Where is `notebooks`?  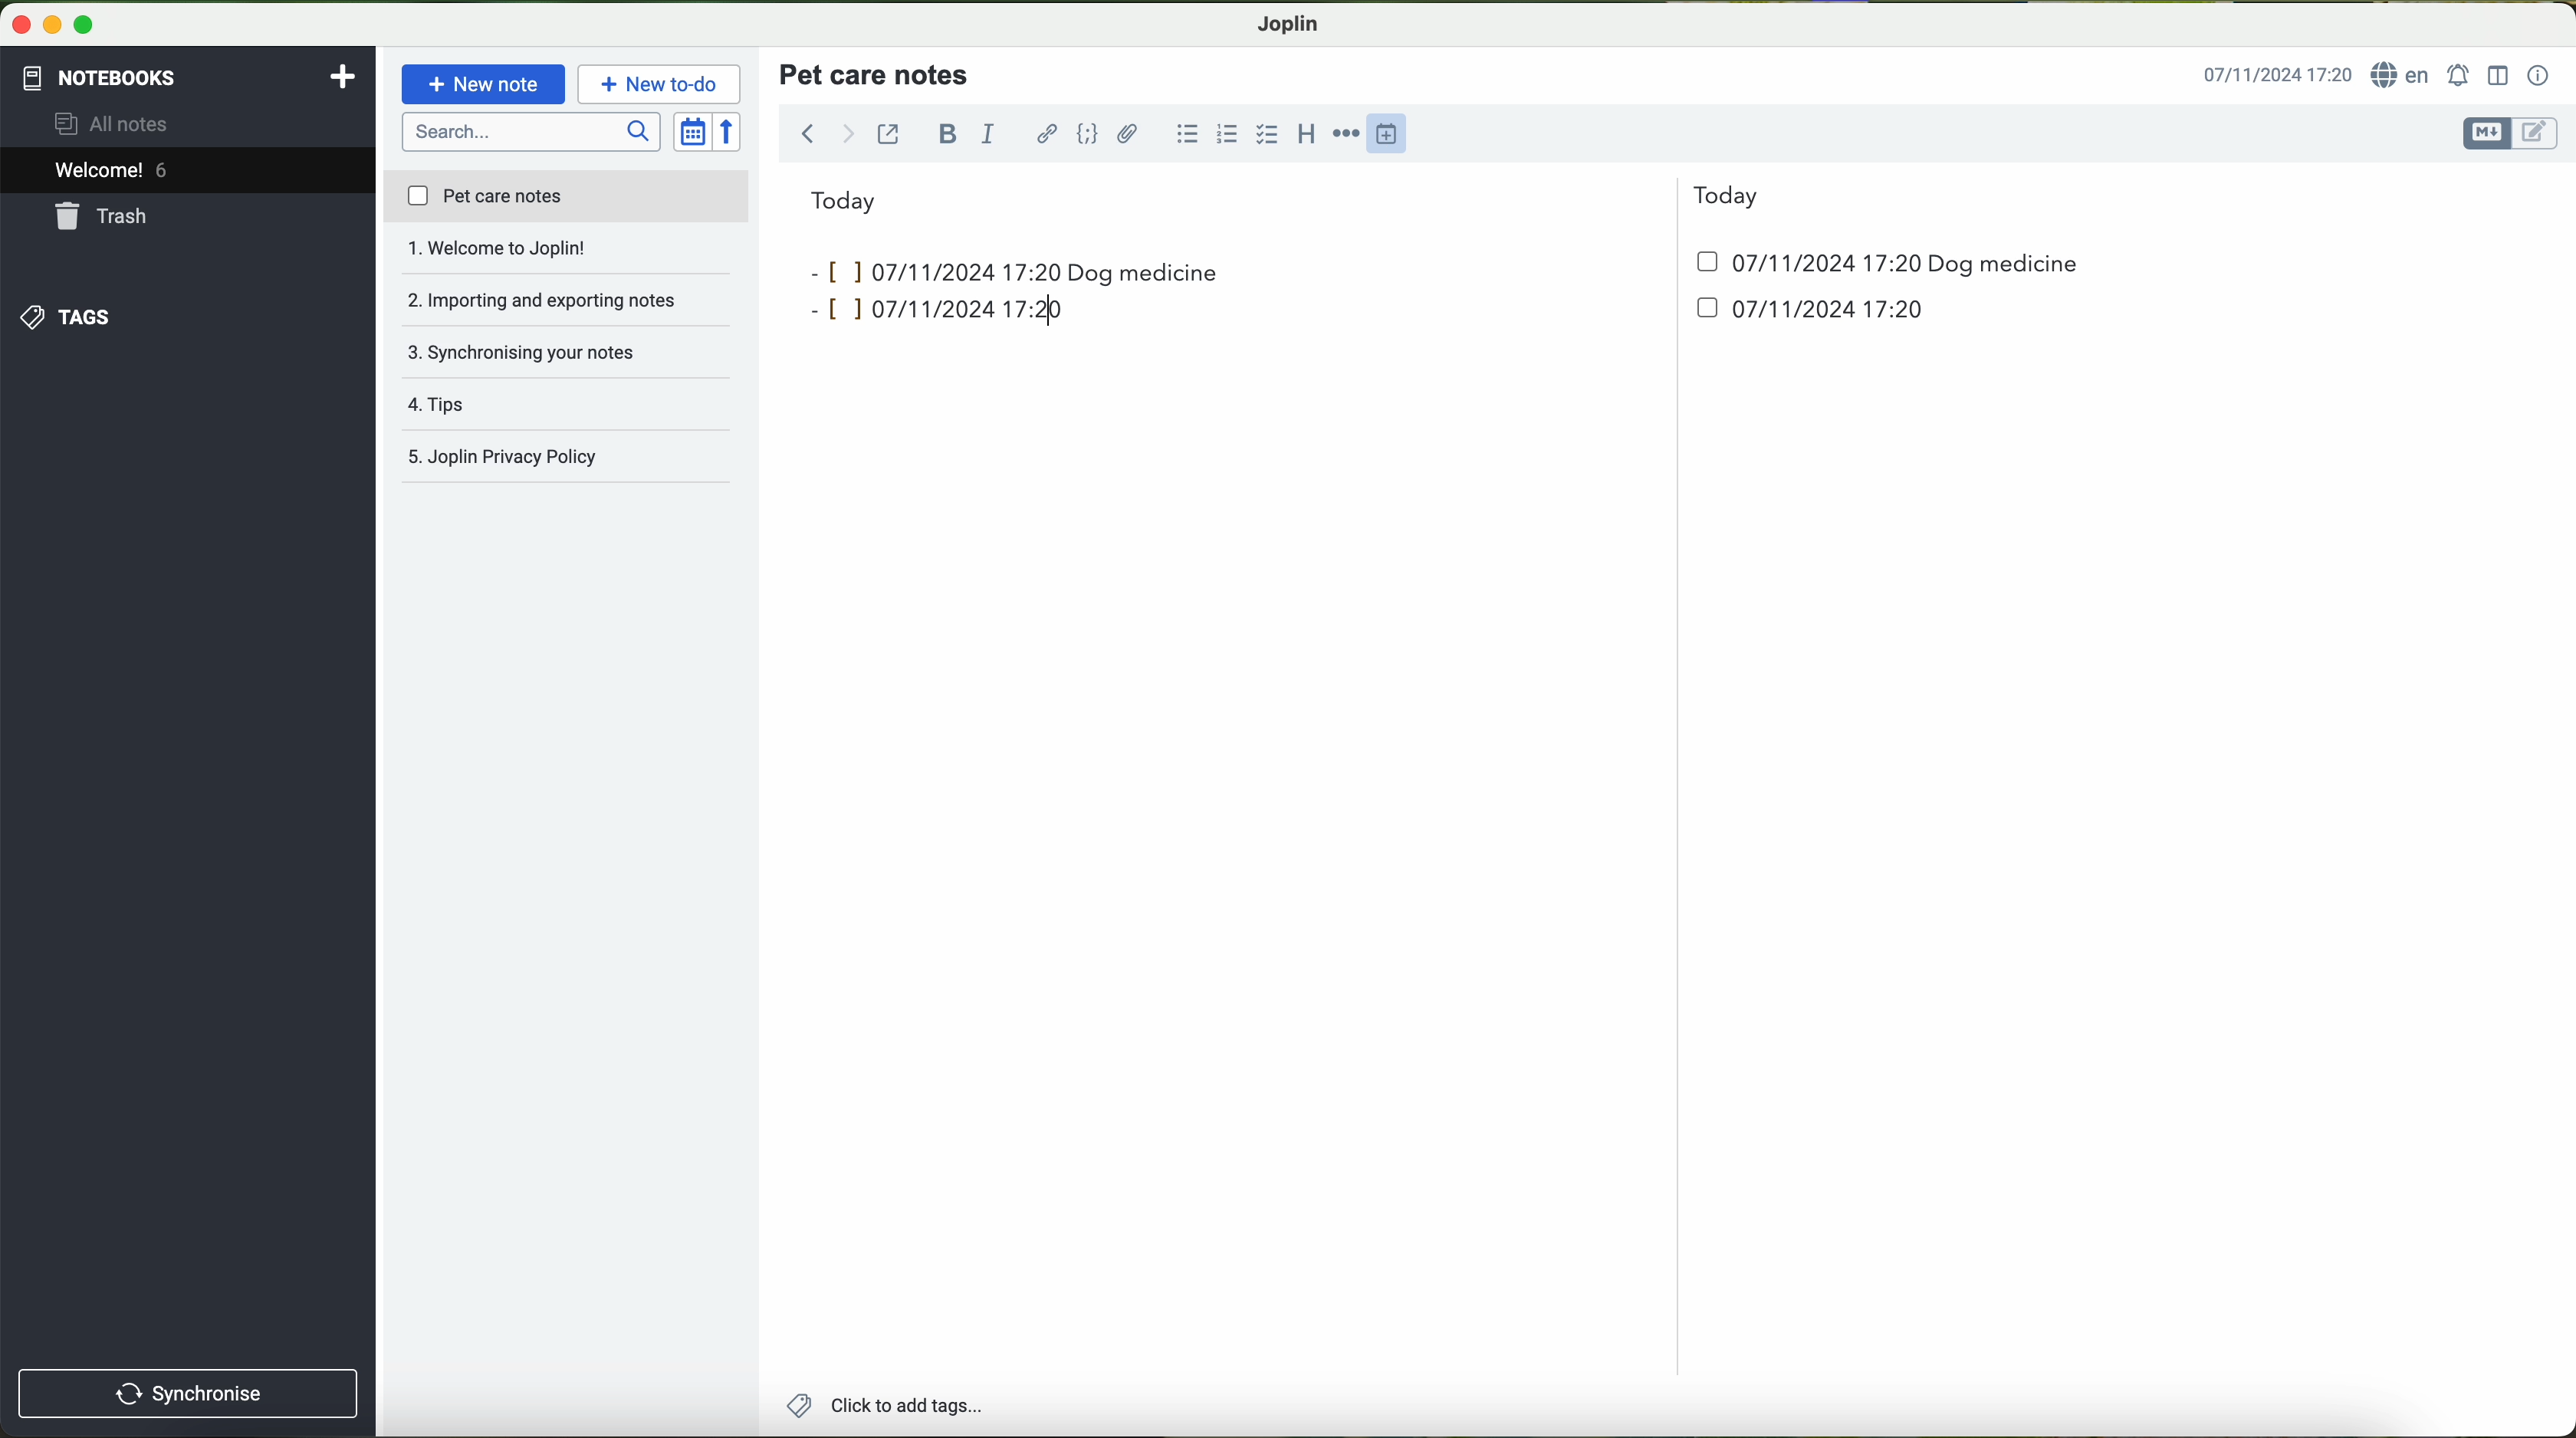
notebooks is located at coordinates (97, 74).